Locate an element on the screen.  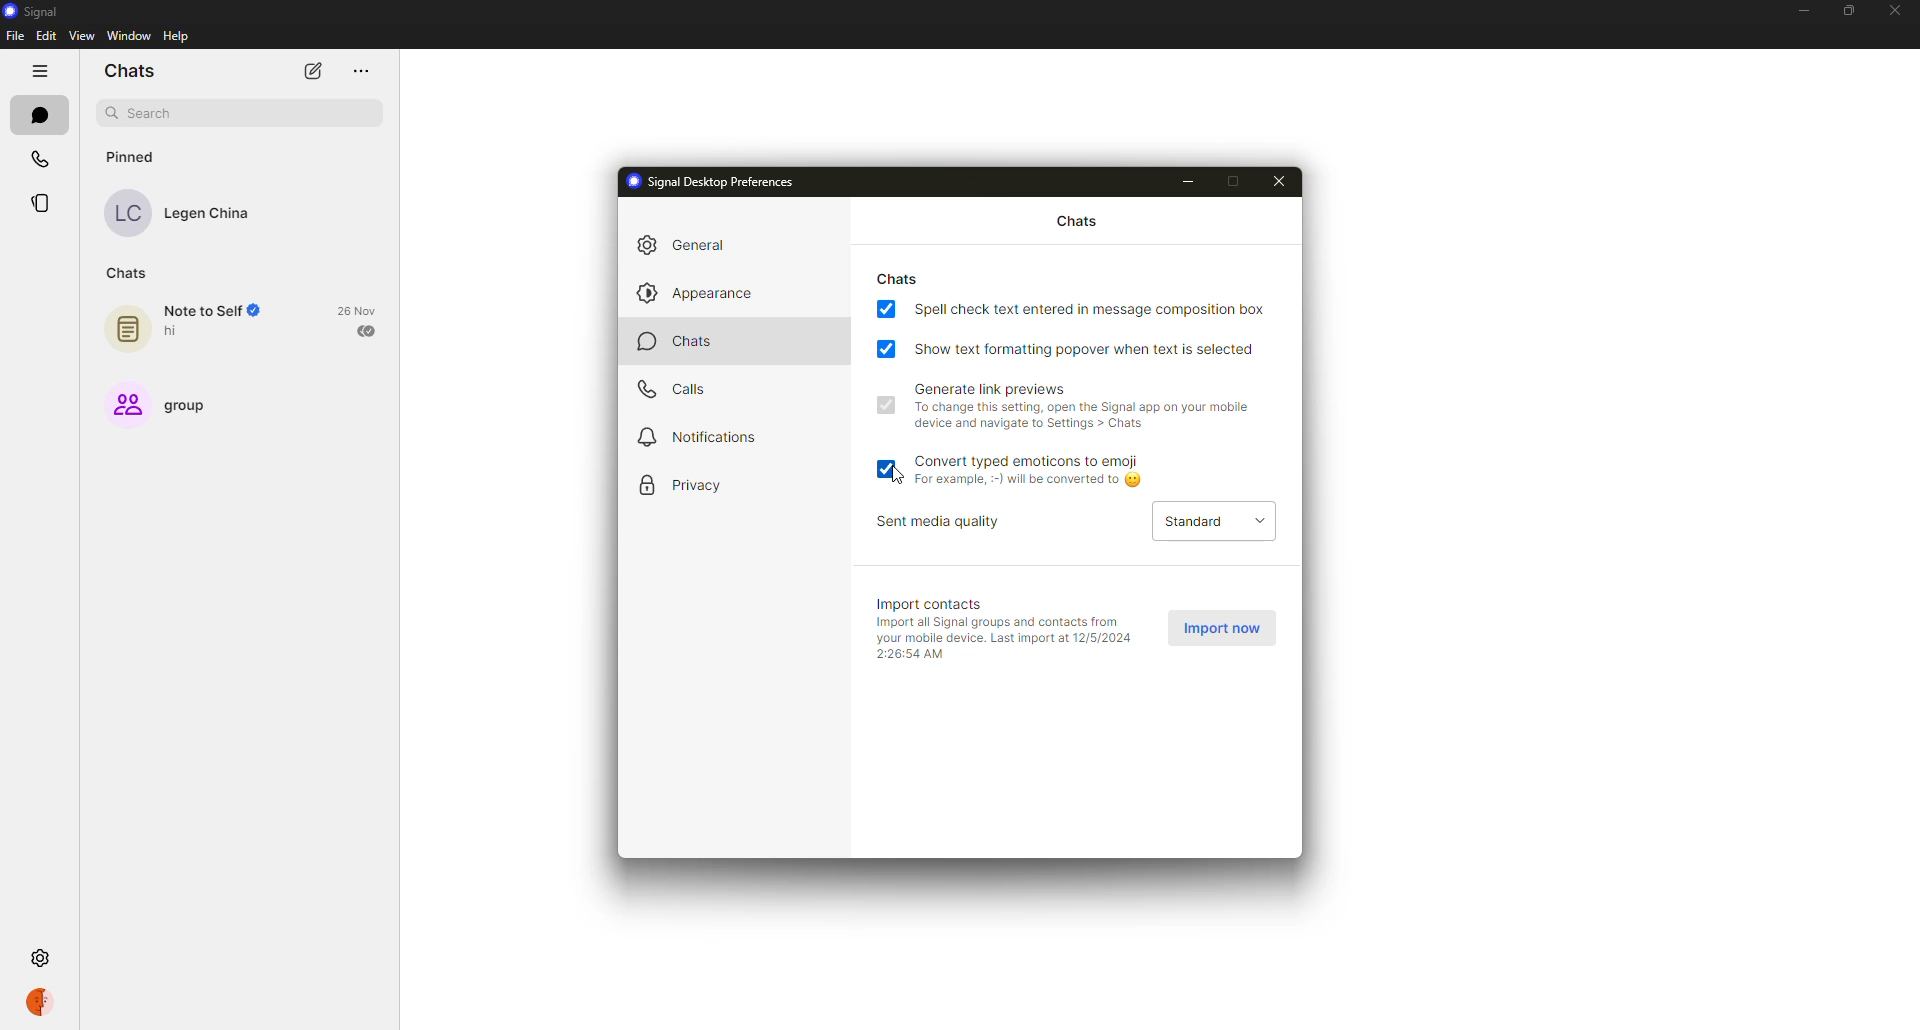
sent is located at coordinates (367, 331).